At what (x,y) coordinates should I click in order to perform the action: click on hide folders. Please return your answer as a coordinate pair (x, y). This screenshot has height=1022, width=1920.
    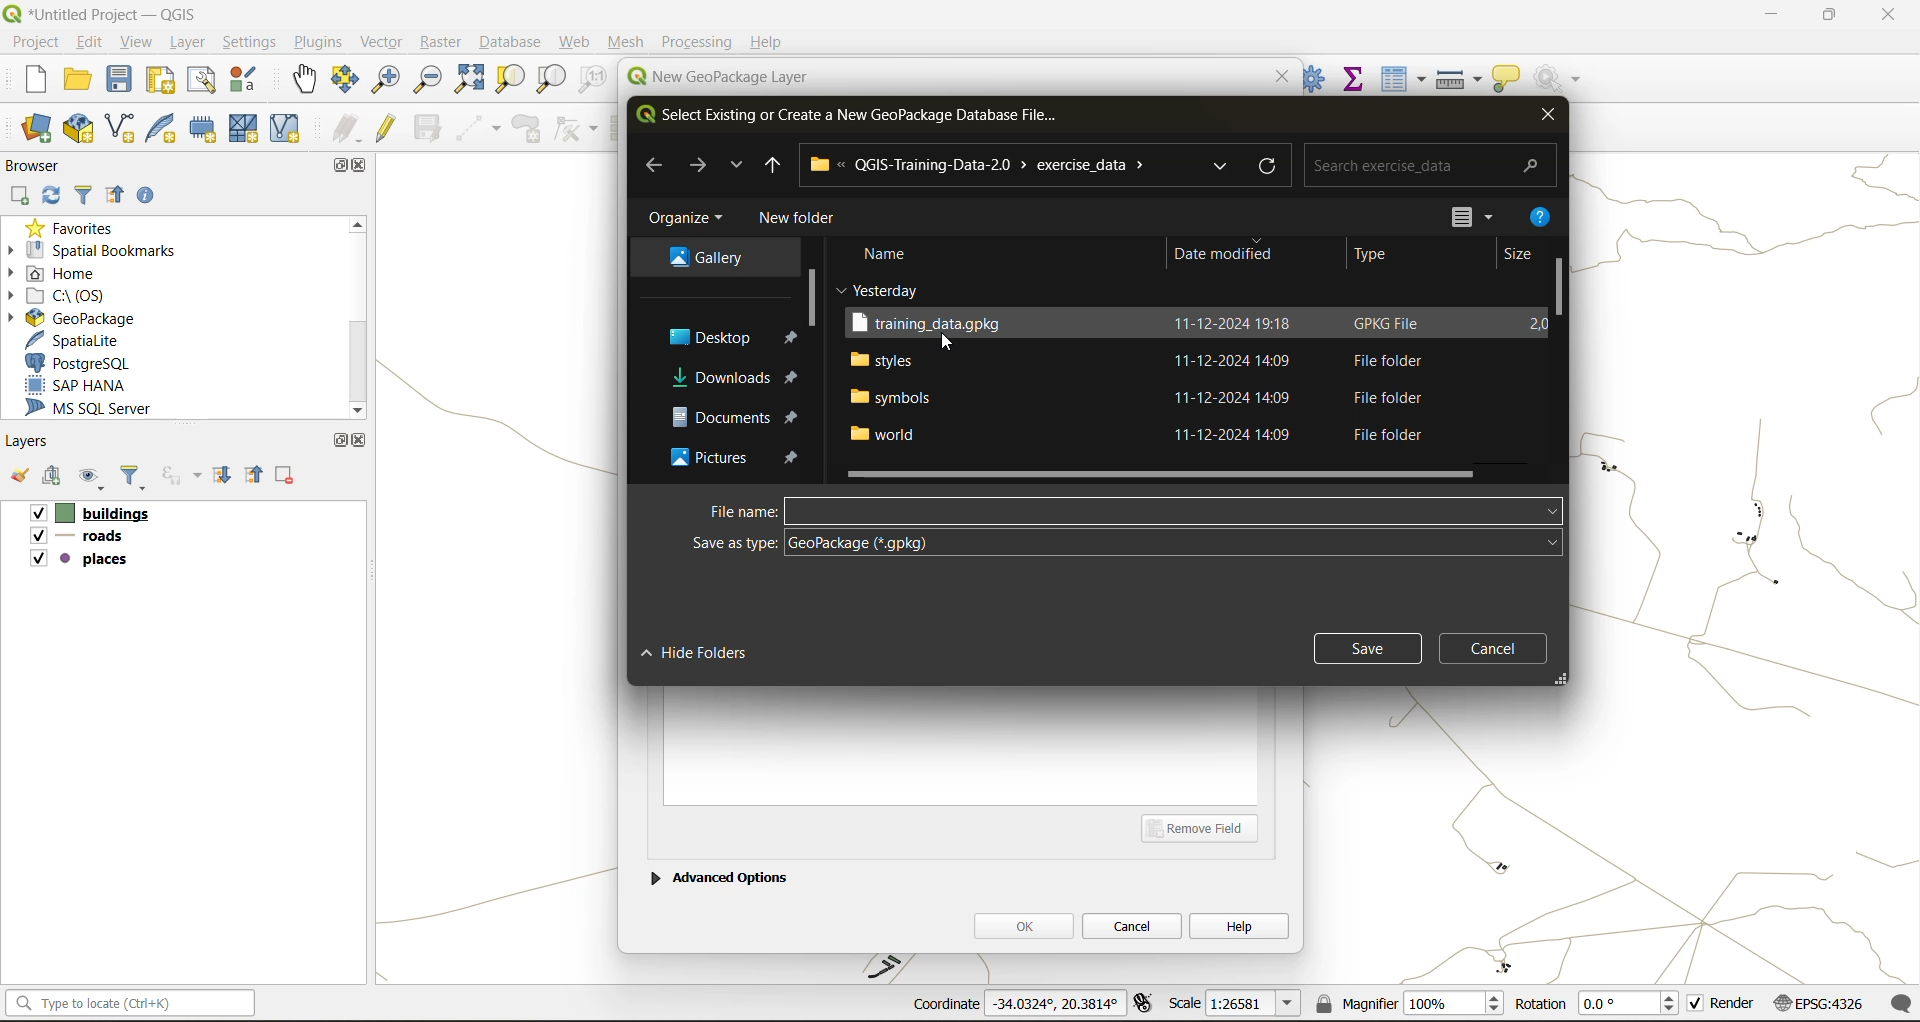
    Looking at the image, I should click on (702, 652).